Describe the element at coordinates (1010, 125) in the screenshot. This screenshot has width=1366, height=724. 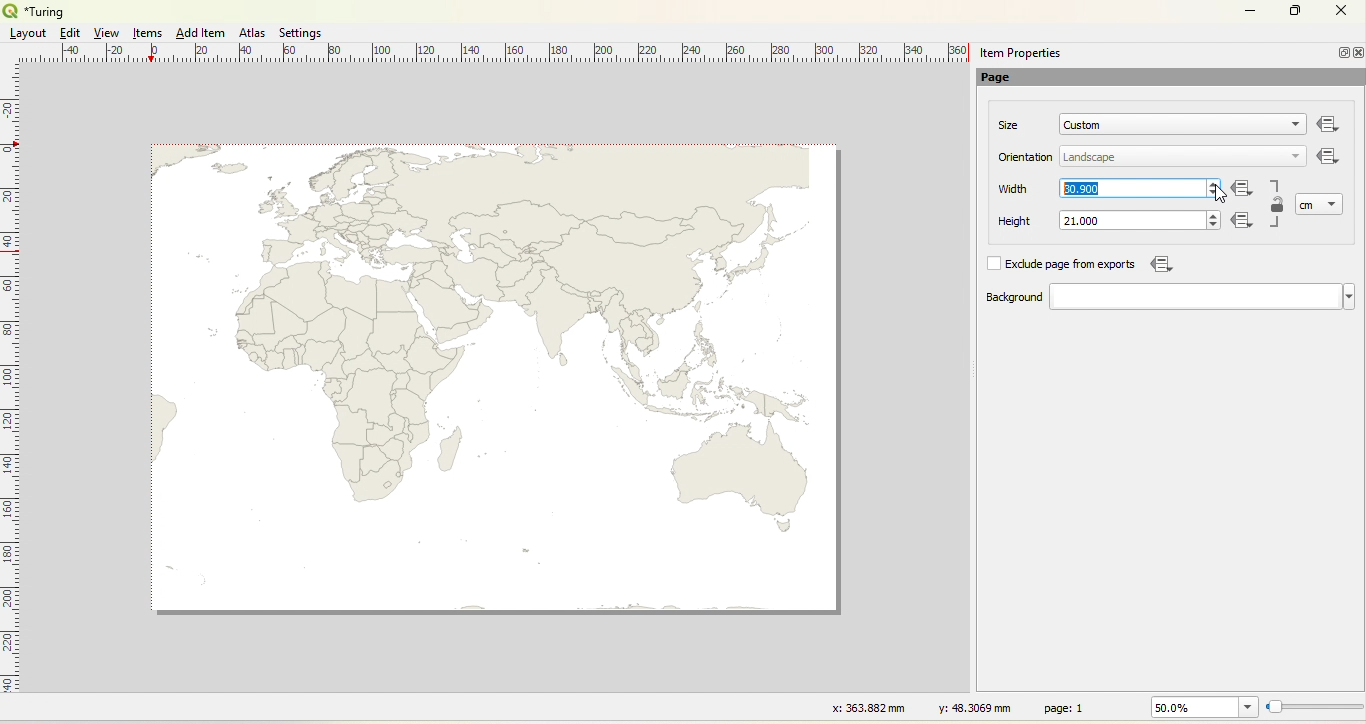
I see `Size` at that location.